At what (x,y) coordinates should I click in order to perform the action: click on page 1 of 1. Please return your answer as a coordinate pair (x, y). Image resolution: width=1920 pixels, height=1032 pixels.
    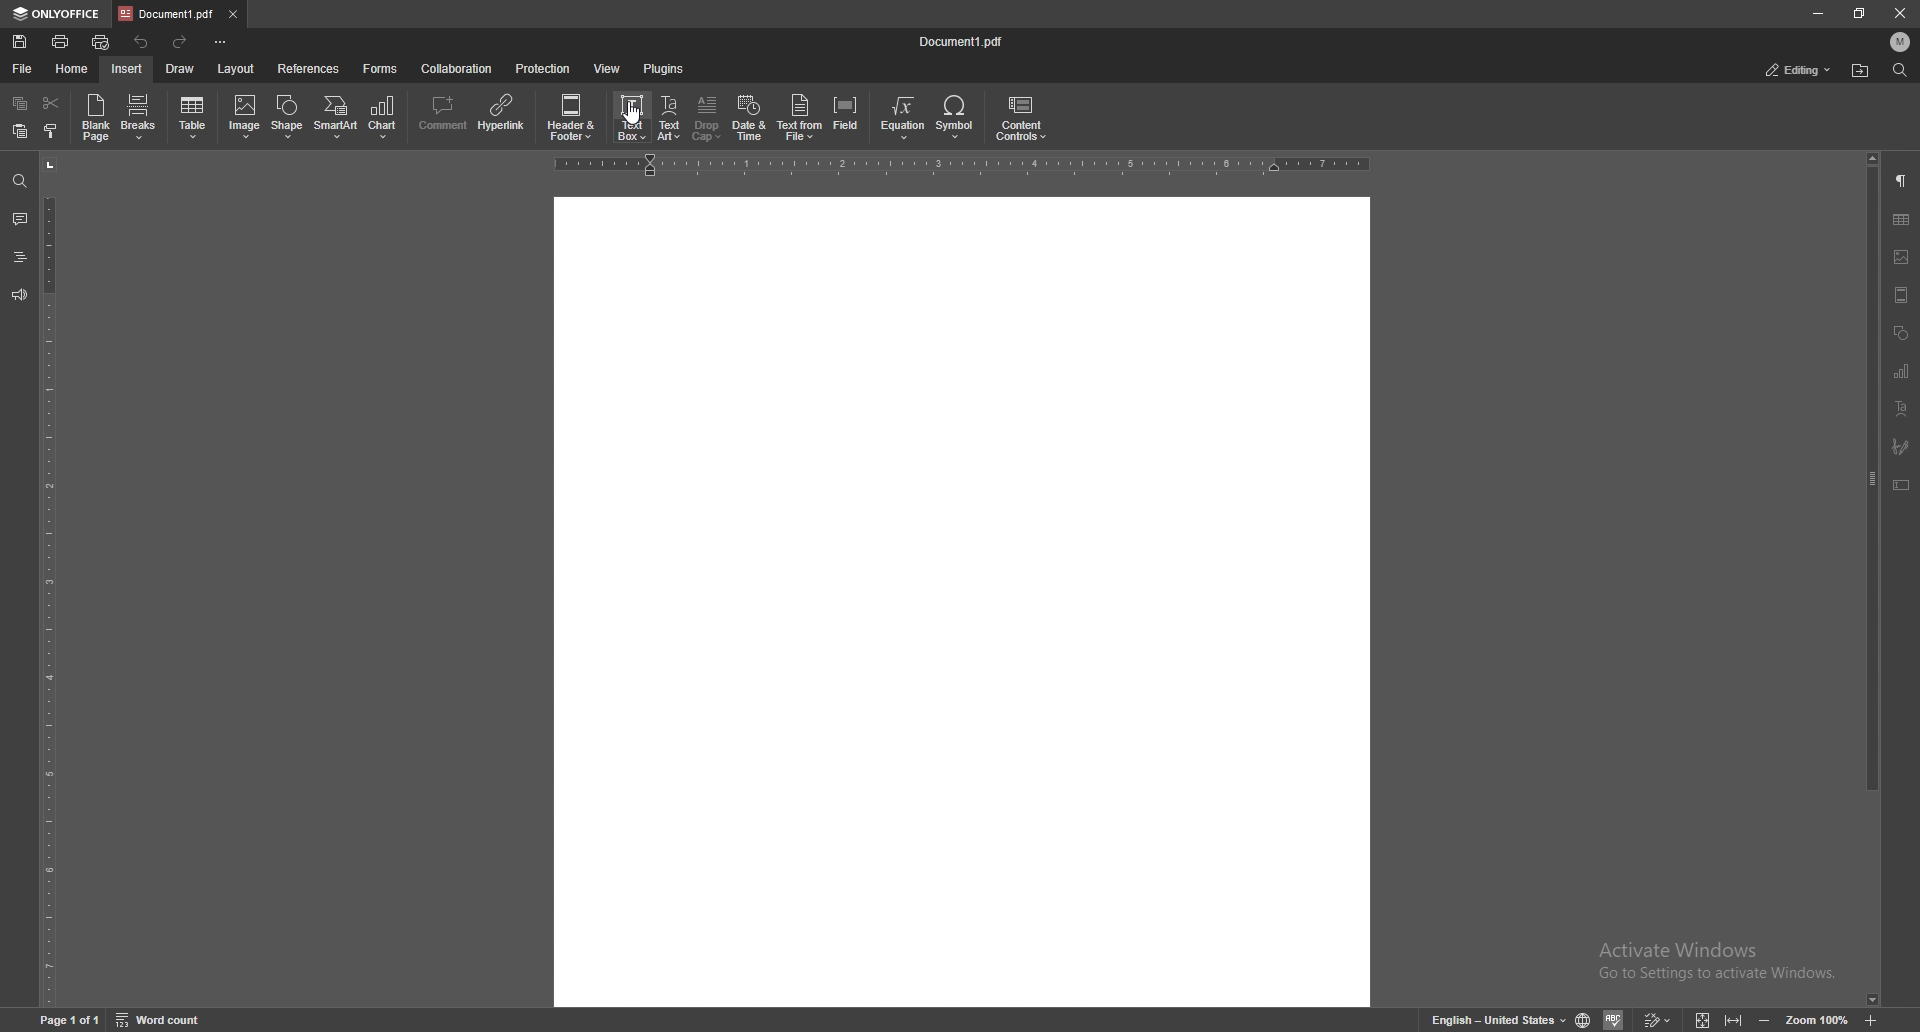
    Looking at the image, I should click on (71, 1021).